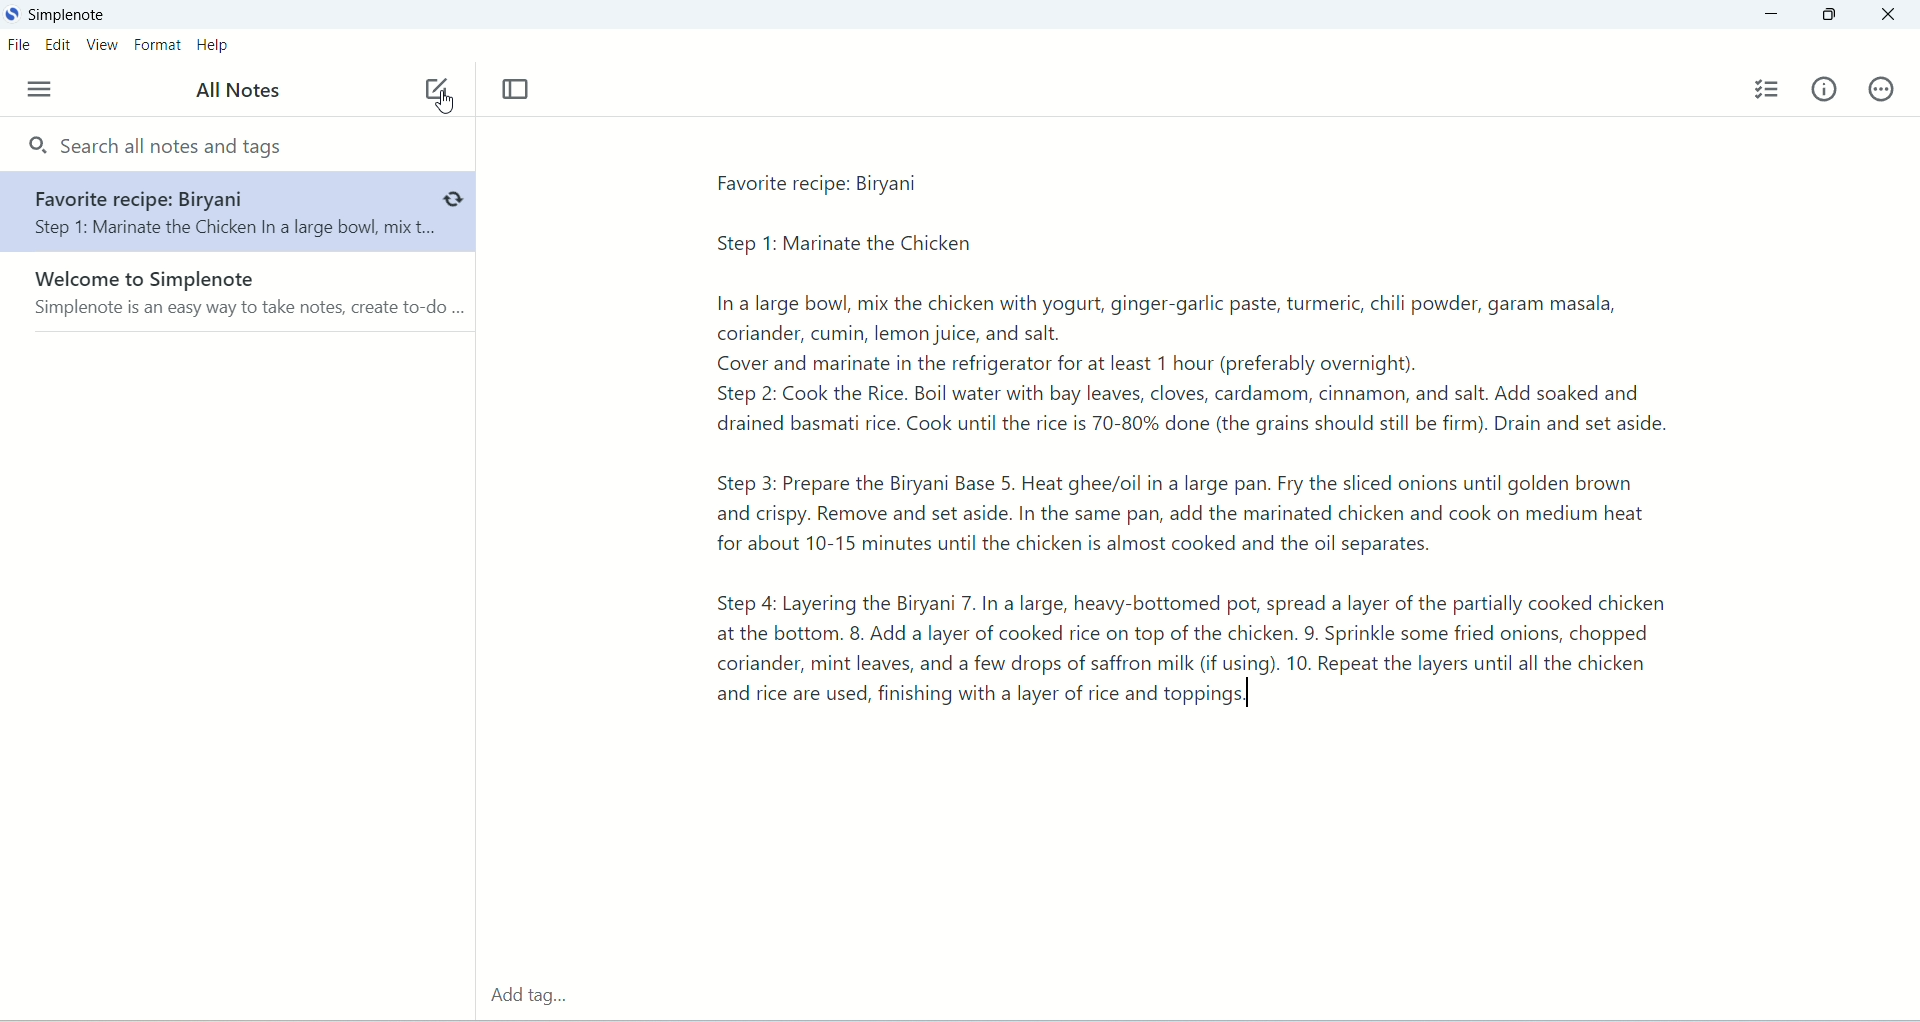 This screenshot has width=1920, height=1022. What do you see at coordinates (103, 47) in the screenshot?
I see `view` at bounding box center [103, 47].